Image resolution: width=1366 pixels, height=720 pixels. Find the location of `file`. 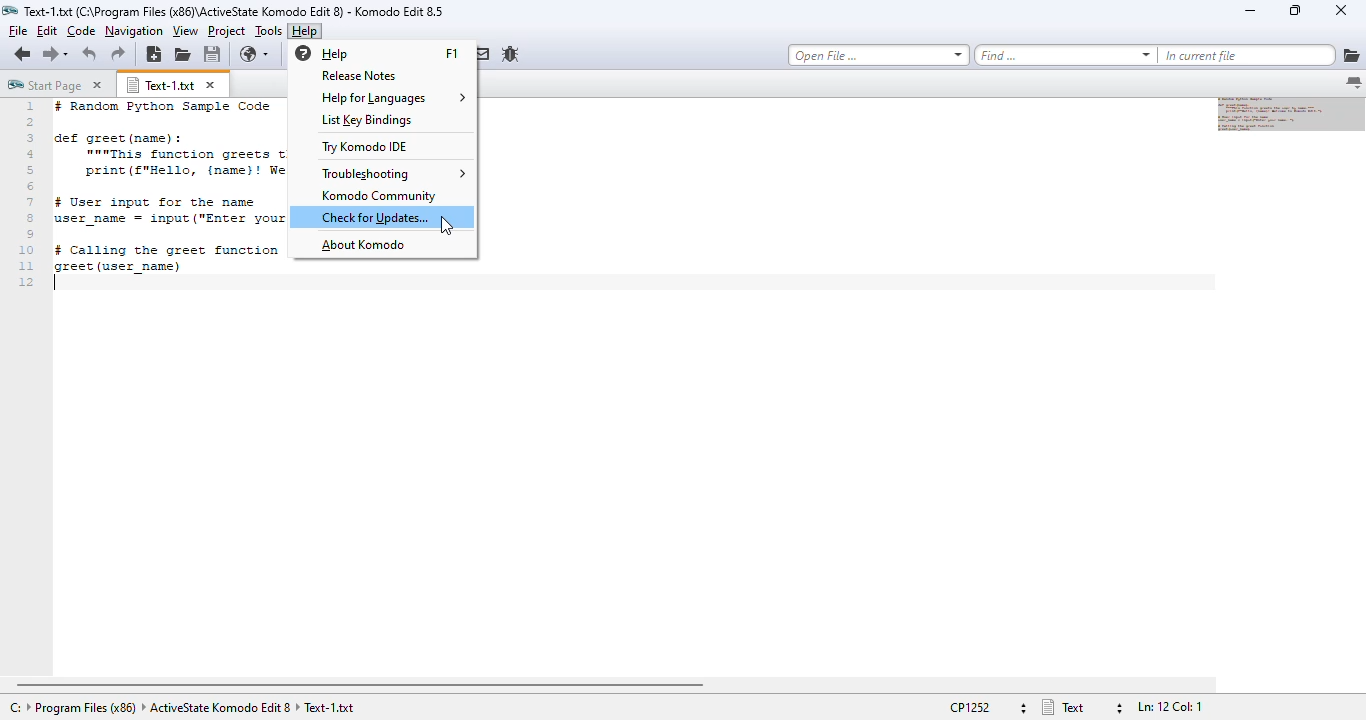

file is located at coordinates (17, 30).